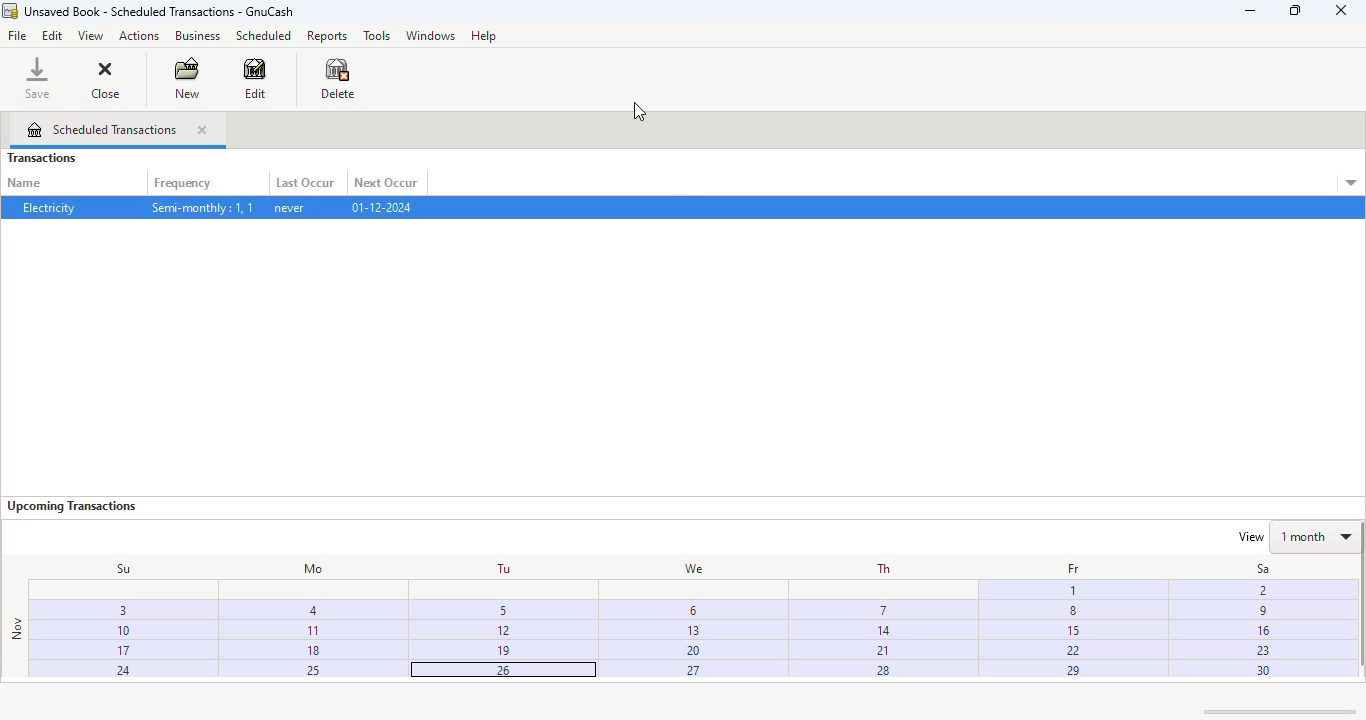 This screenshot has width=1366, height=720. Describe the element at coordinates (102, 129) in the screenshot. I see `scheduled transactions` at that location.